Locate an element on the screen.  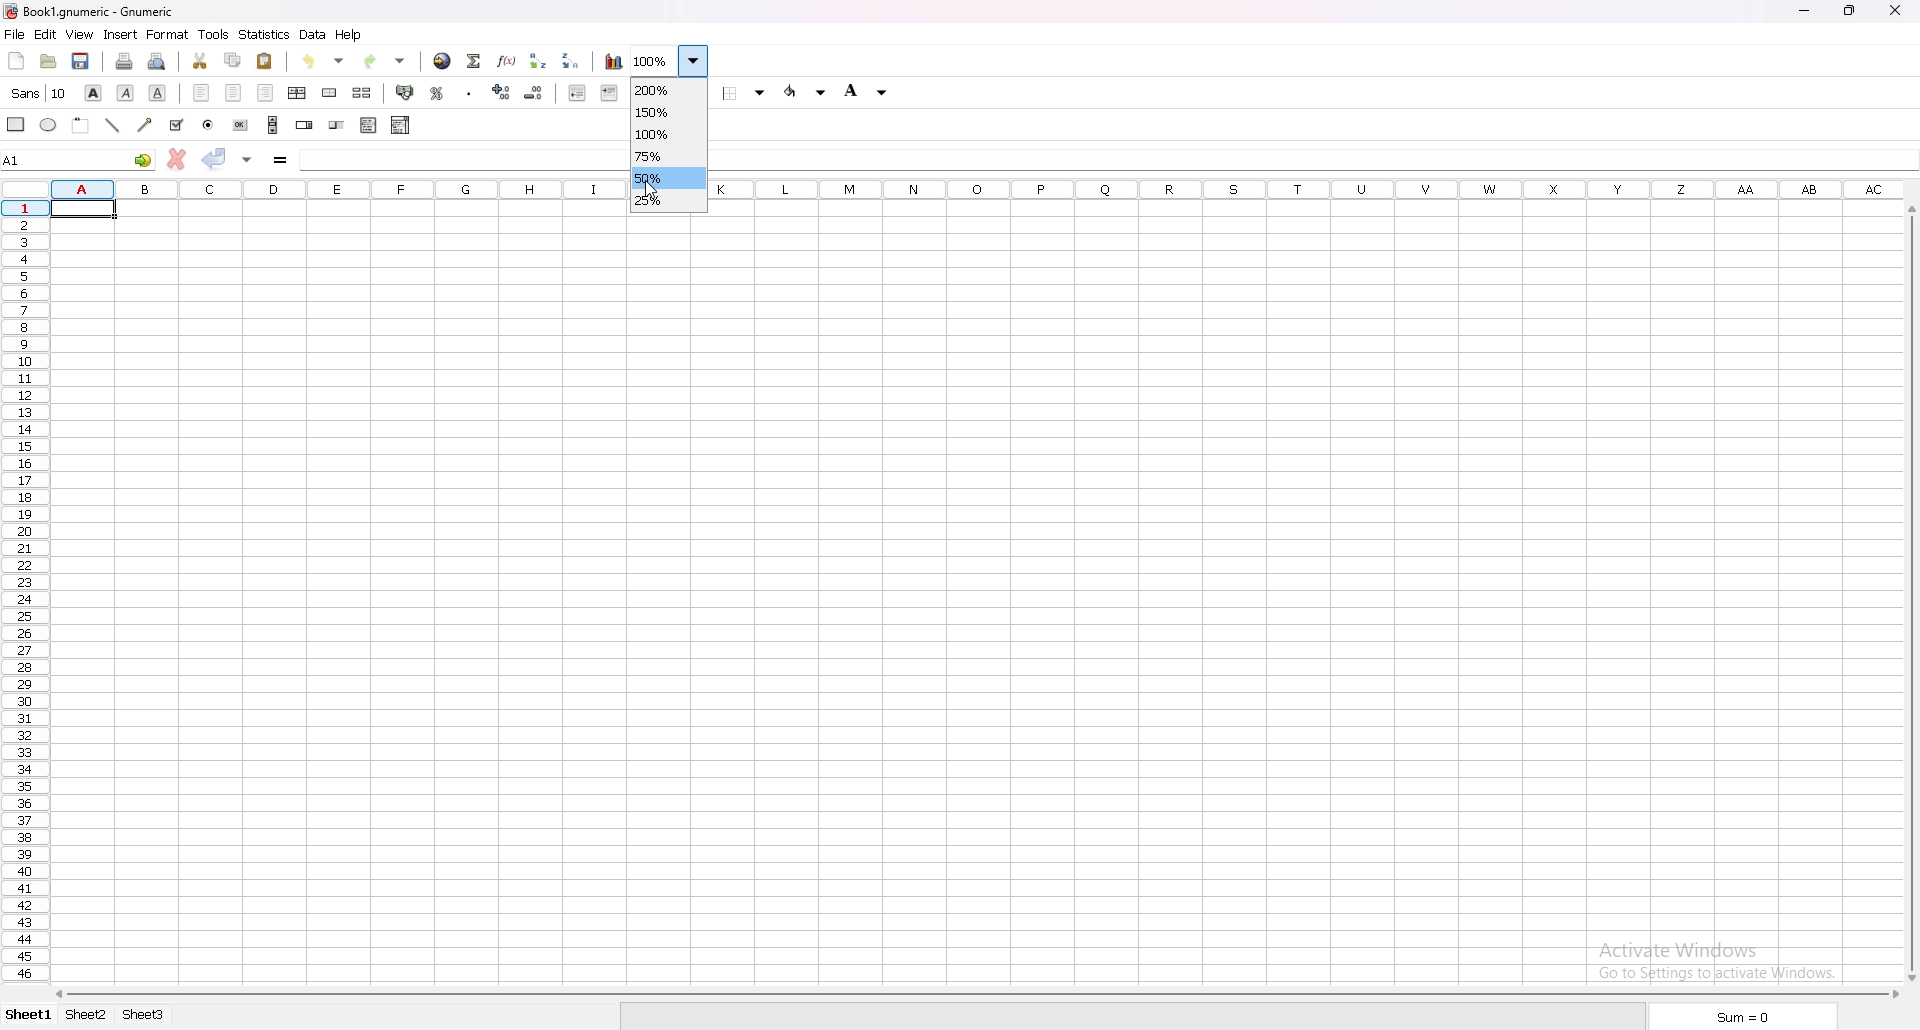
split merged cells is located at coordinates (362, 92).